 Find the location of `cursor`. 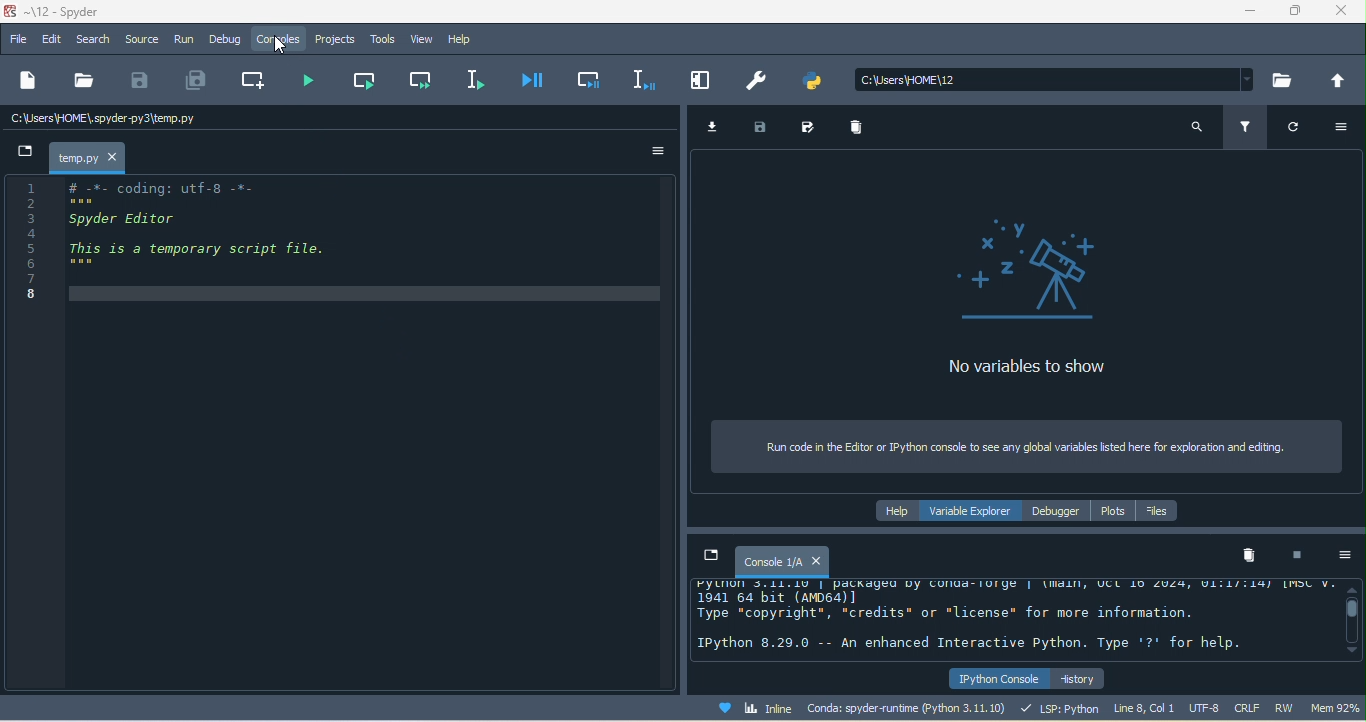

cursor is located at coordinates (282, 46).